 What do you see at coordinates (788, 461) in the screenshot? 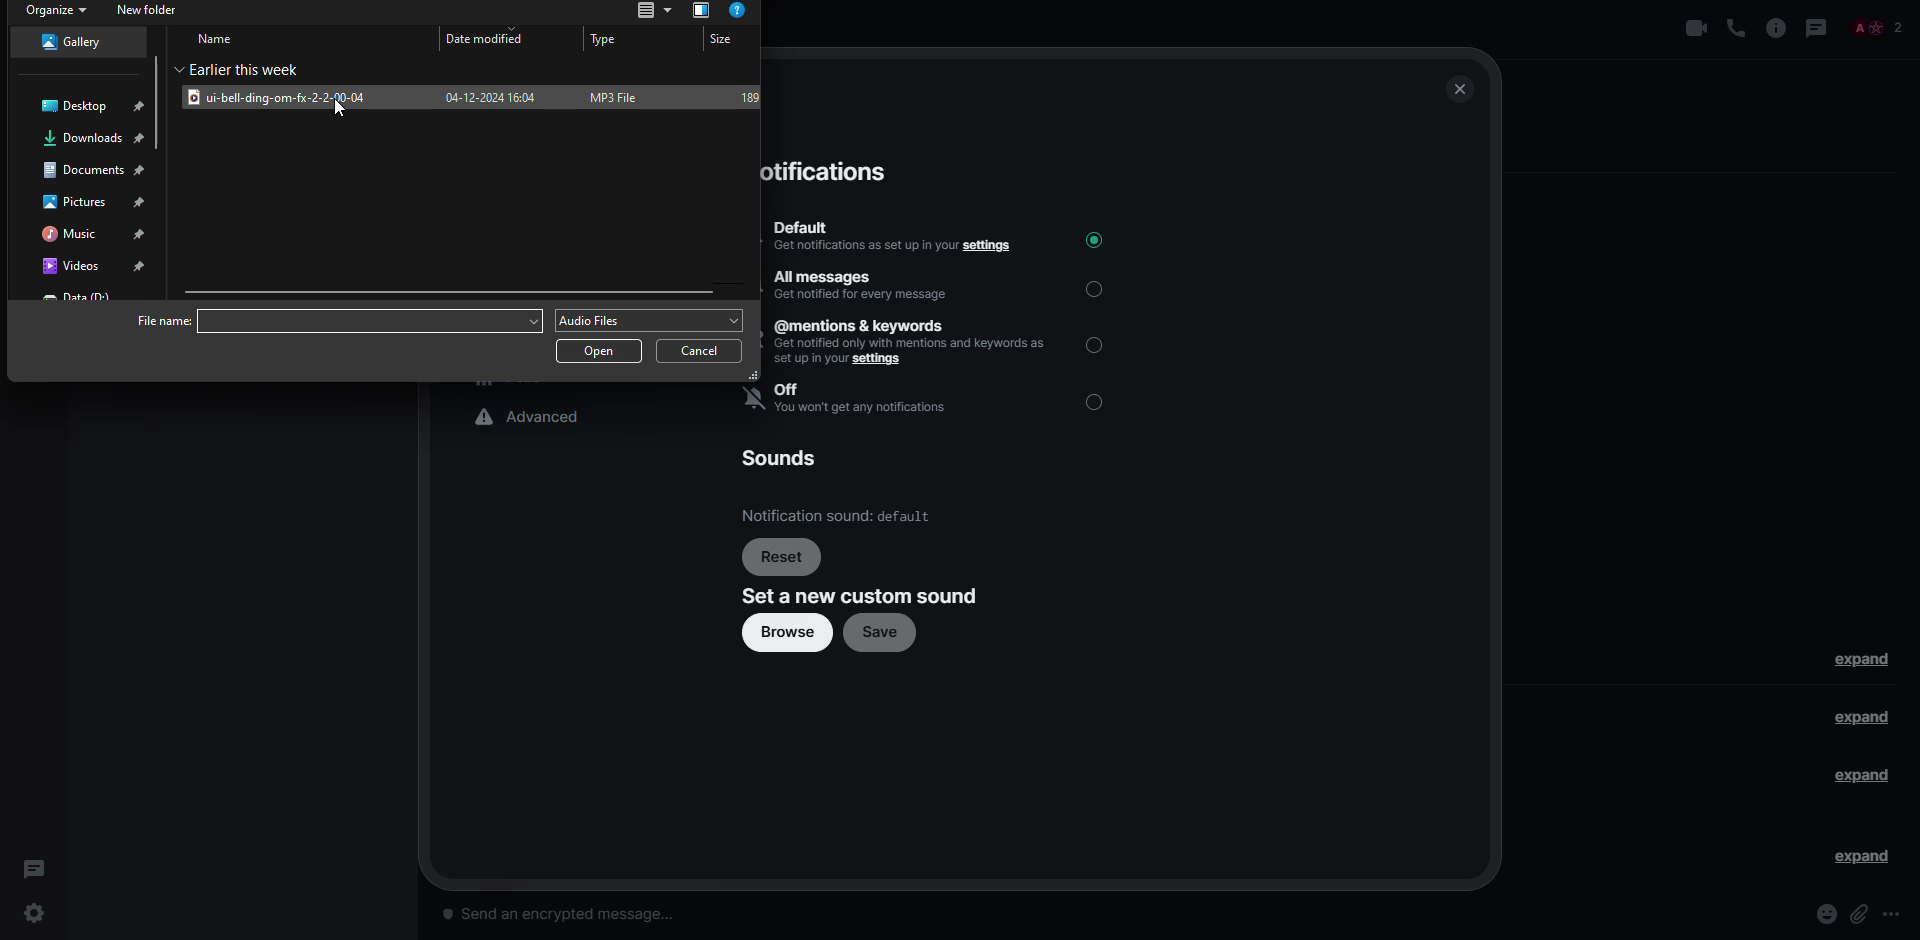
I see `sounds` at bounding box center [788, 461].